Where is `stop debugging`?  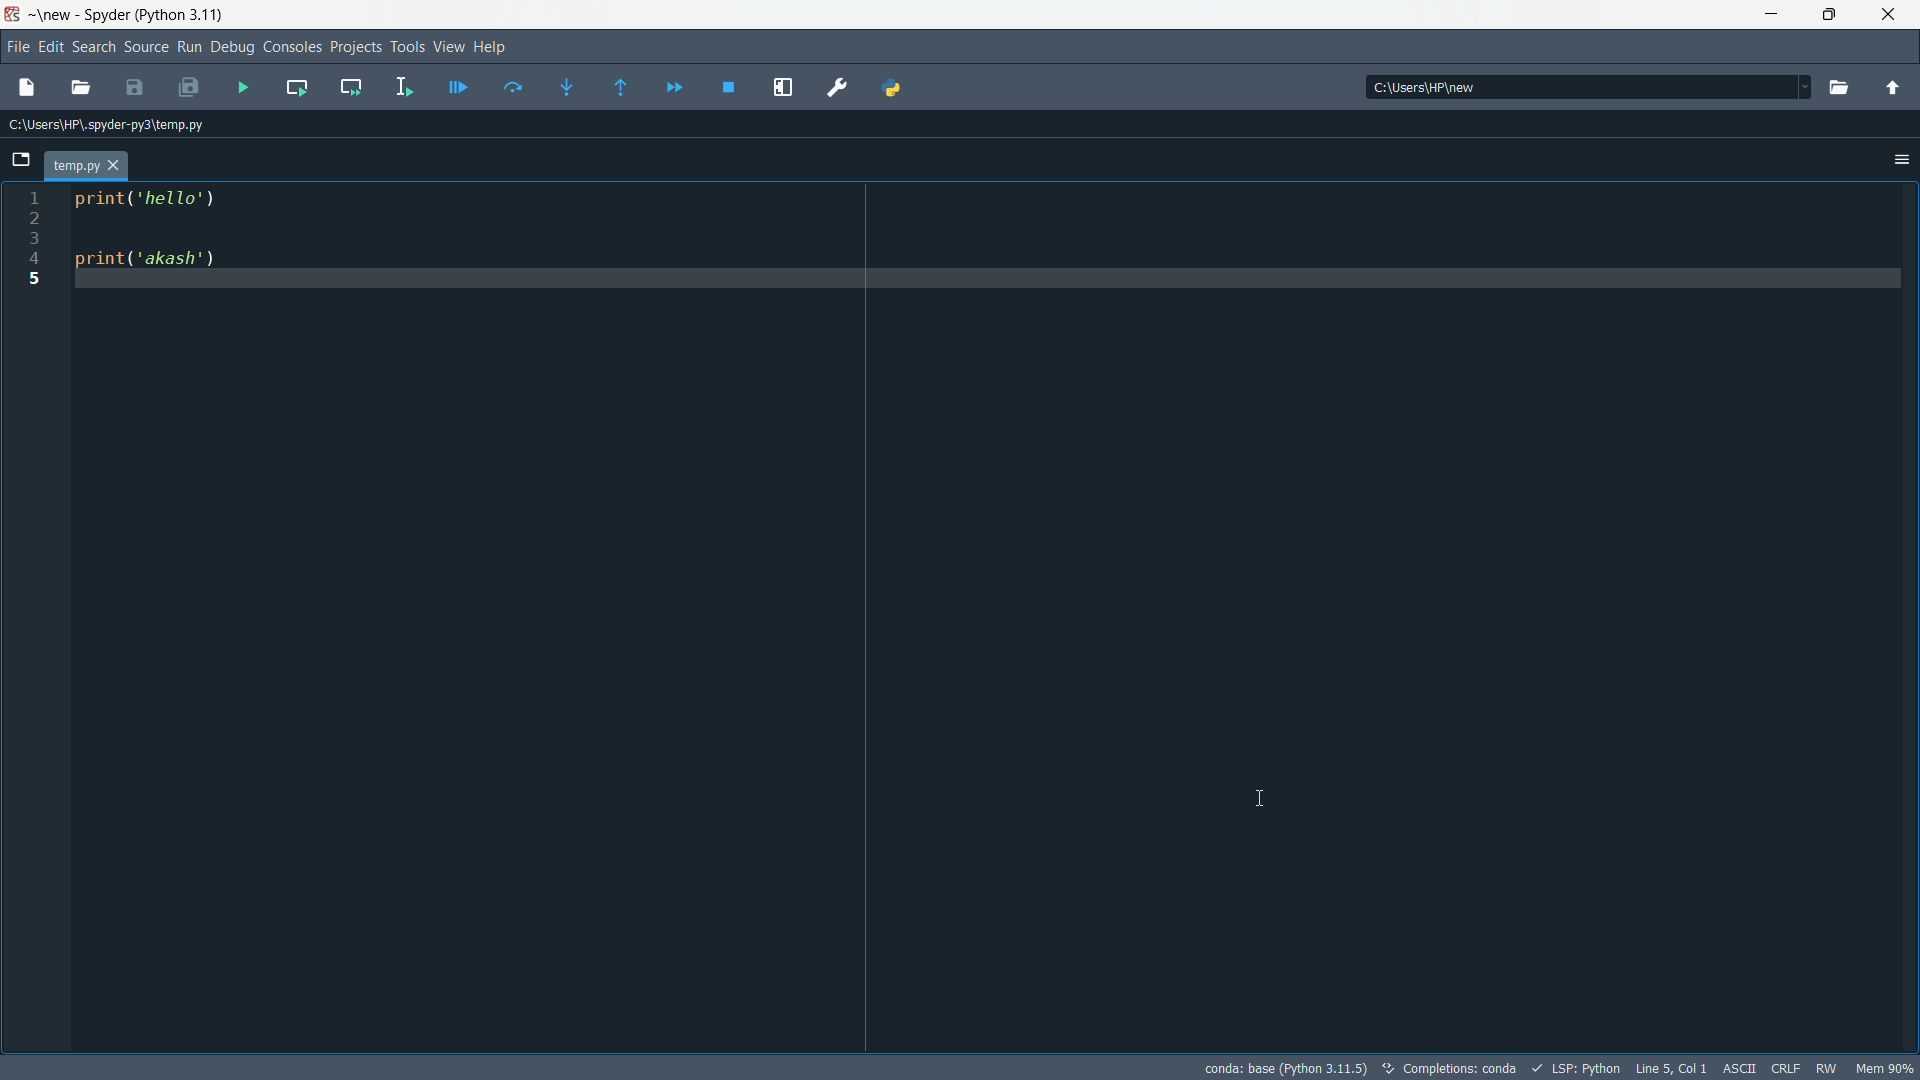 stop debugging is located at coordinates (729, 87).